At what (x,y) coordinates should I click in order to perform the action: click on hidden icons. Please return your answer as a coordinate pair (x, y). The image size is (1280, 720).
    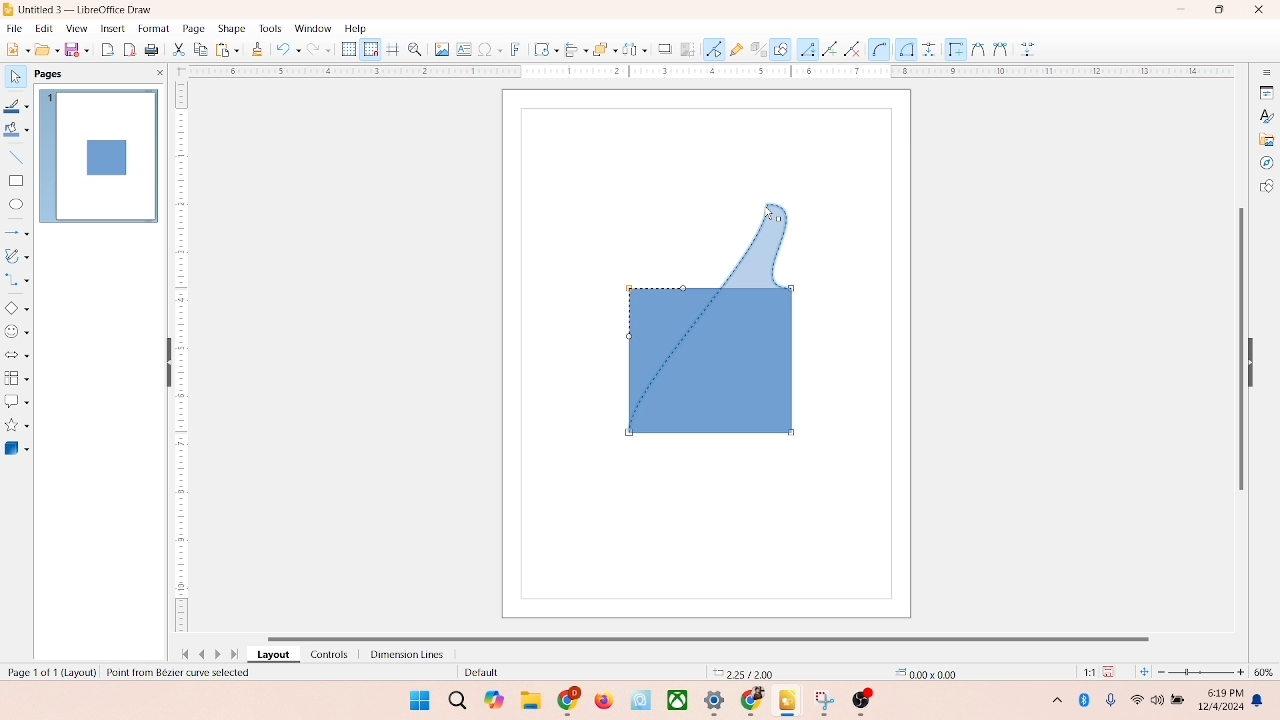
    Looking at the image, I should click on (1047, 703).